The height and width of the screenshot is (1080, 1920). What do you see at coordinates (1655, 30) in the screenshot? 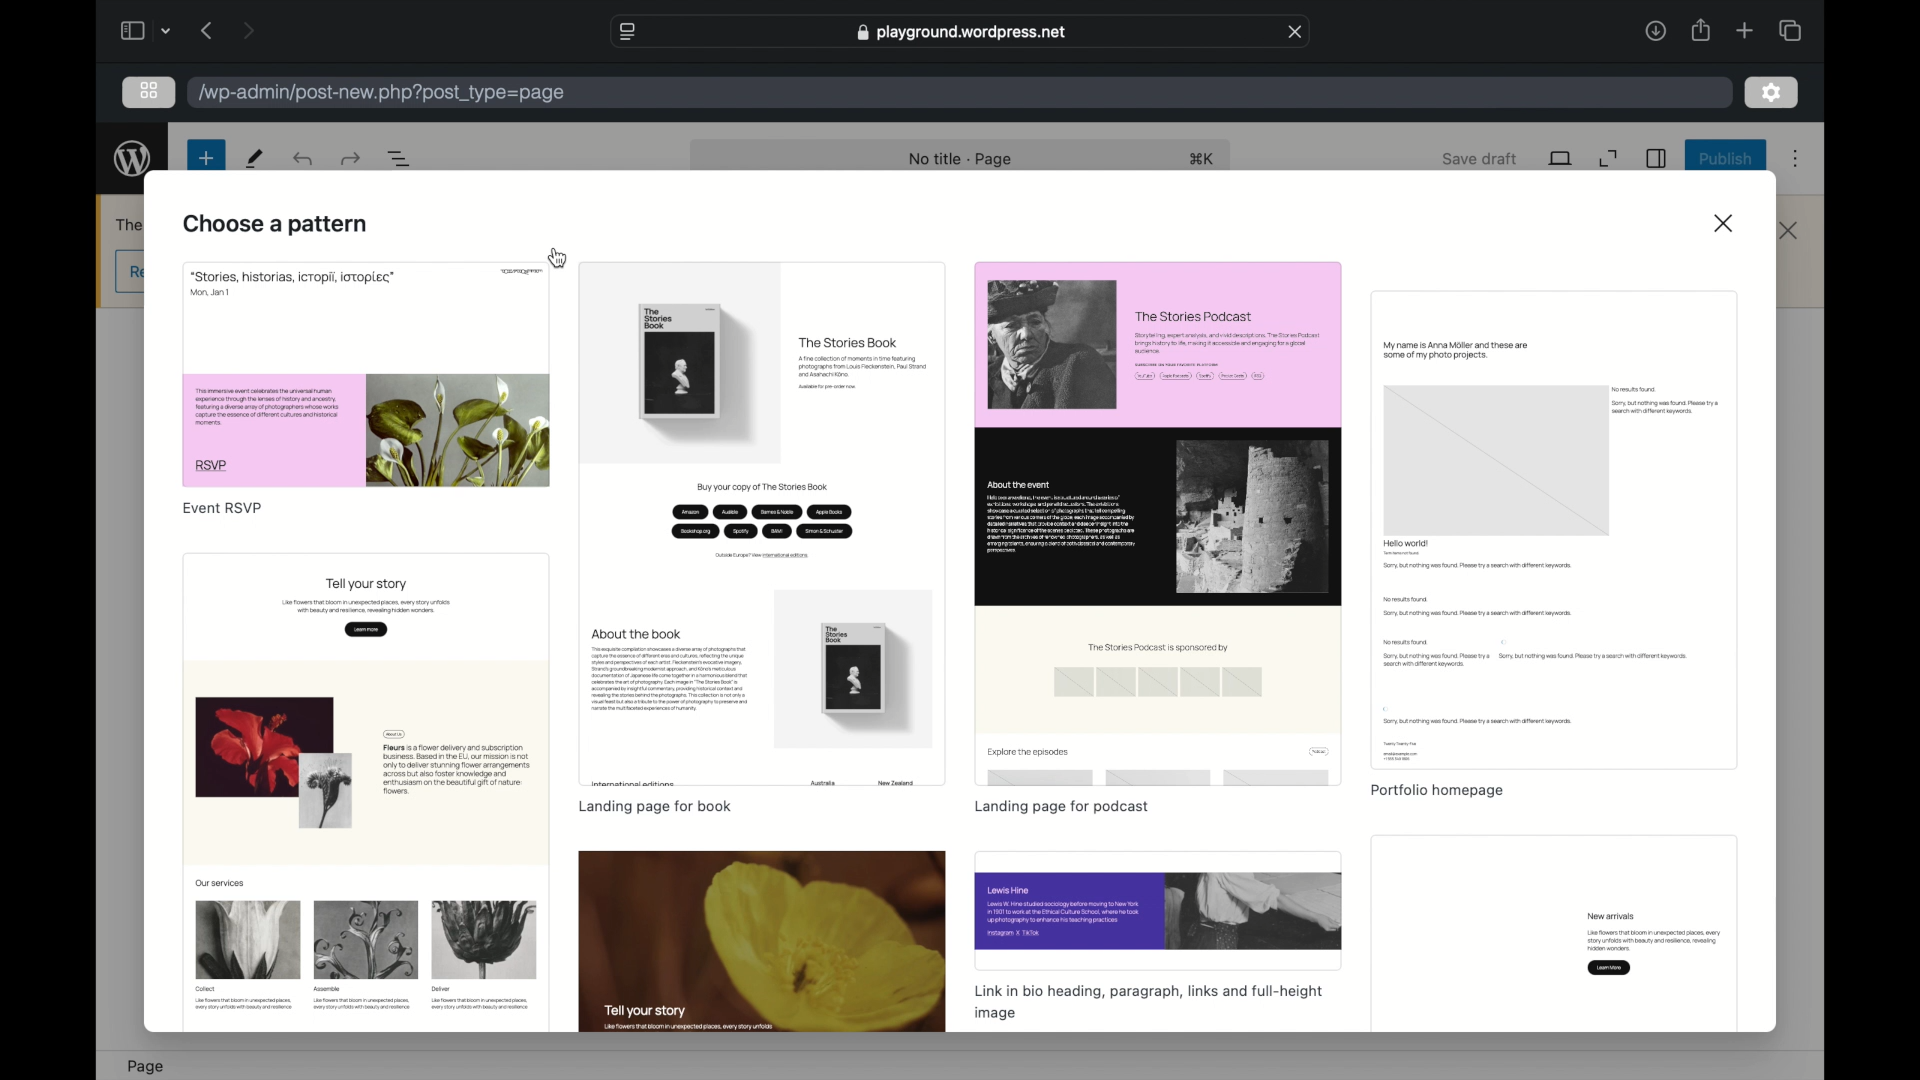
I see `downloads` at bounding box center [1655, 30].